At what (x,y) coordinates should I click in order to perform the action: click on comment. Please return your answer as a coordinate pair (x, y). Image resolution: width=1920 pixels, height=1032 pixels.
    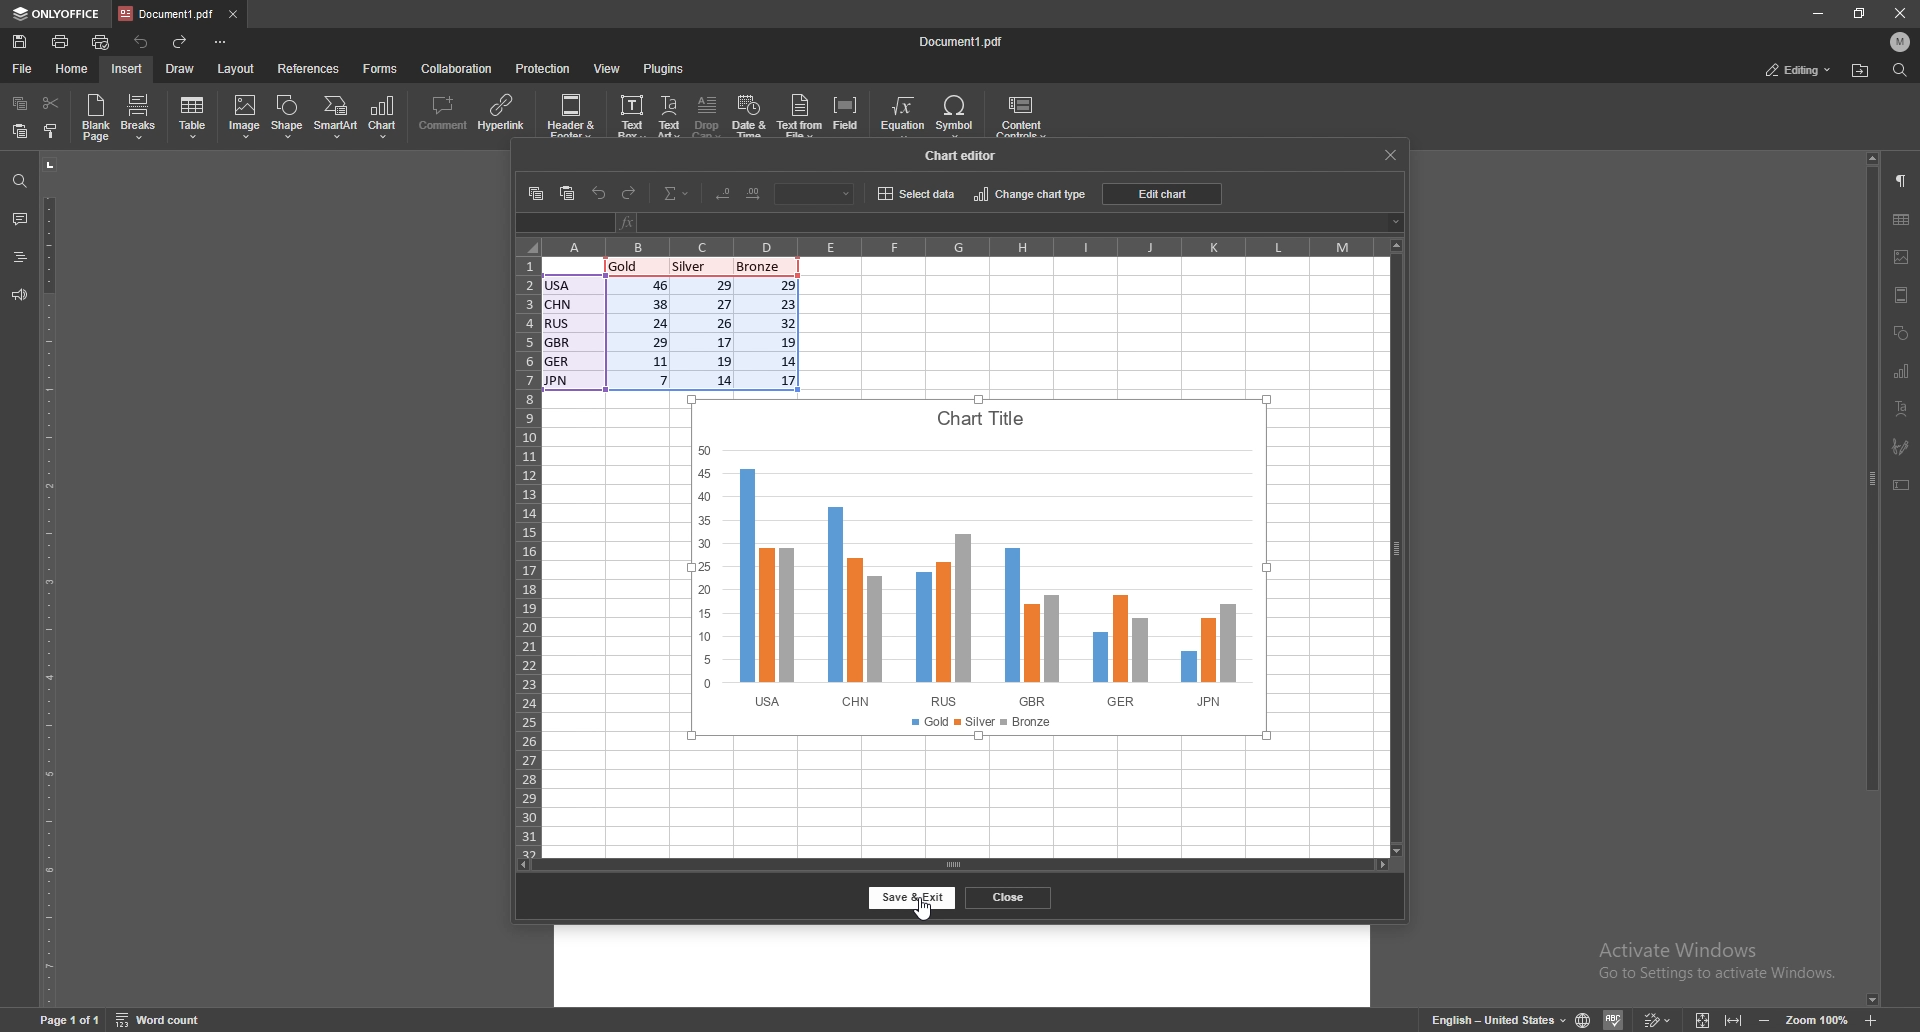
    Looking at the image, I should click on (20, 219).